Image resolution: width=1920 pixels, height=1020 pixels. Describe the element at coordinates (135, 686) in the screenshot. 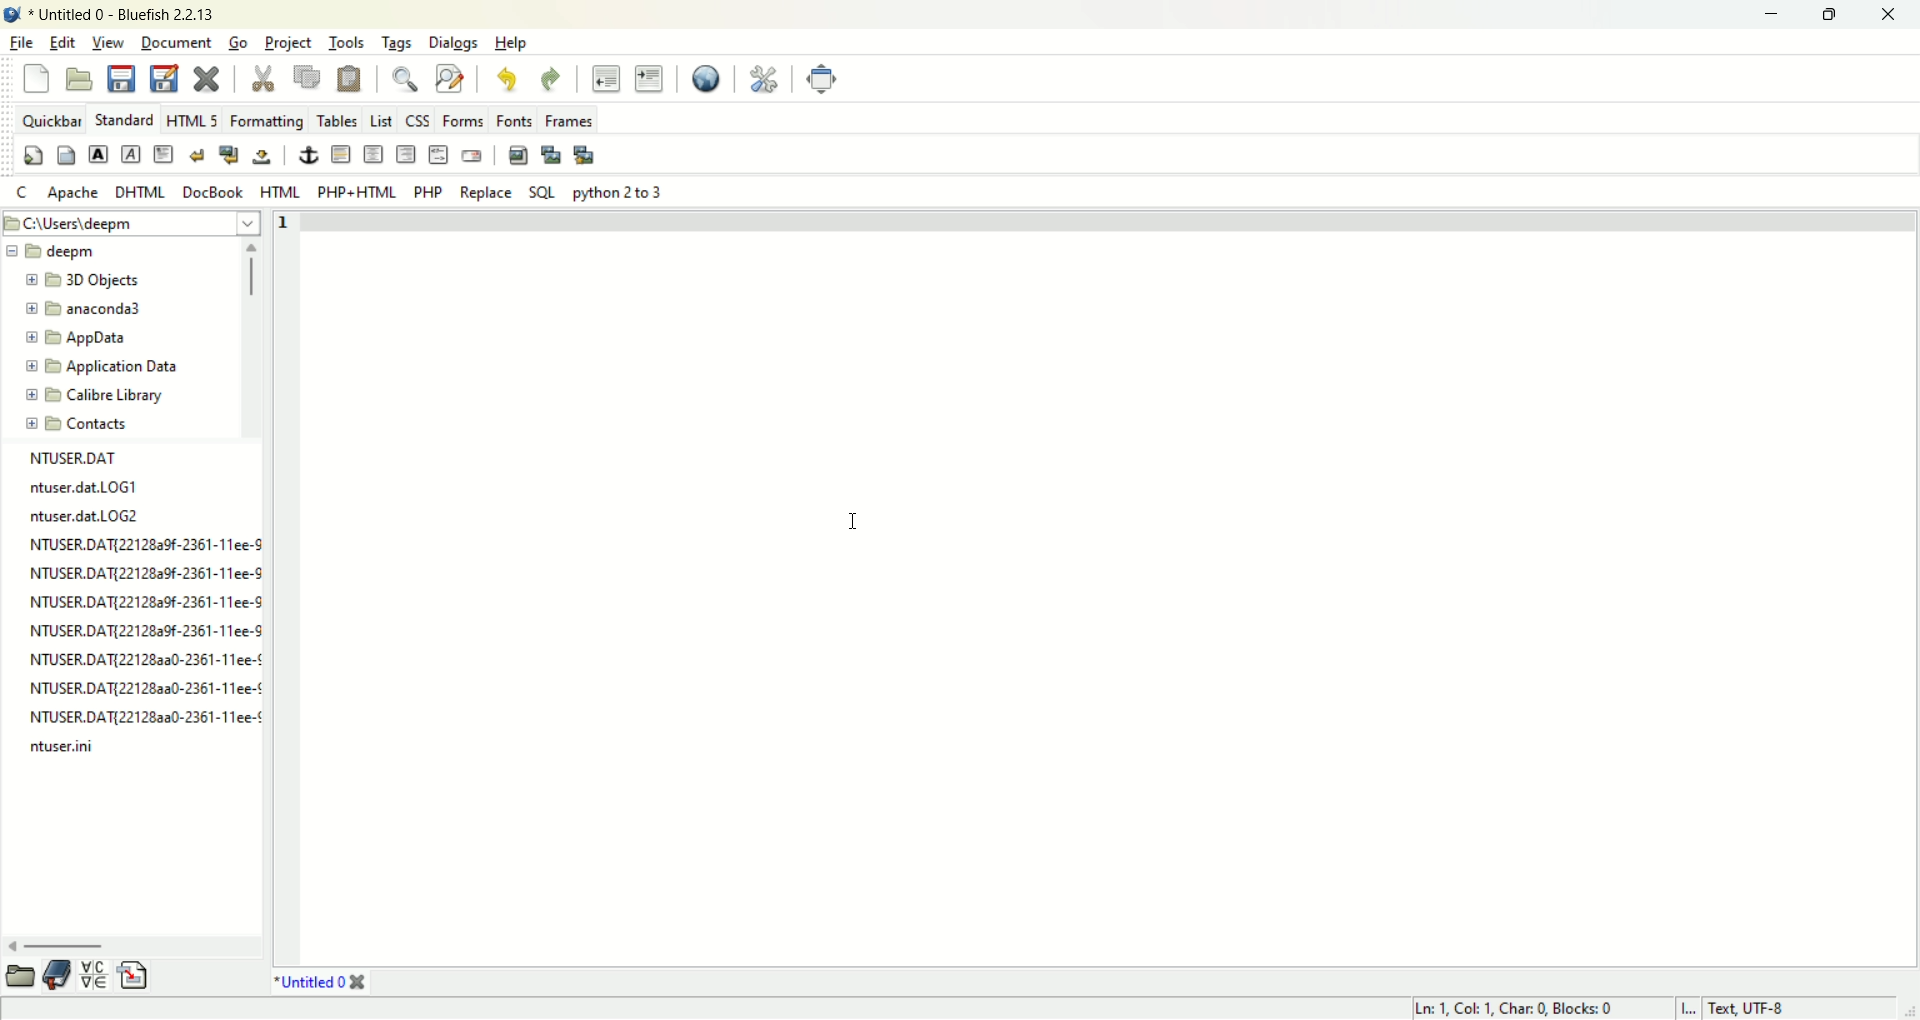

I see `NTUSER.DAT{22128aa0-2361-11ee-¢` at that location.